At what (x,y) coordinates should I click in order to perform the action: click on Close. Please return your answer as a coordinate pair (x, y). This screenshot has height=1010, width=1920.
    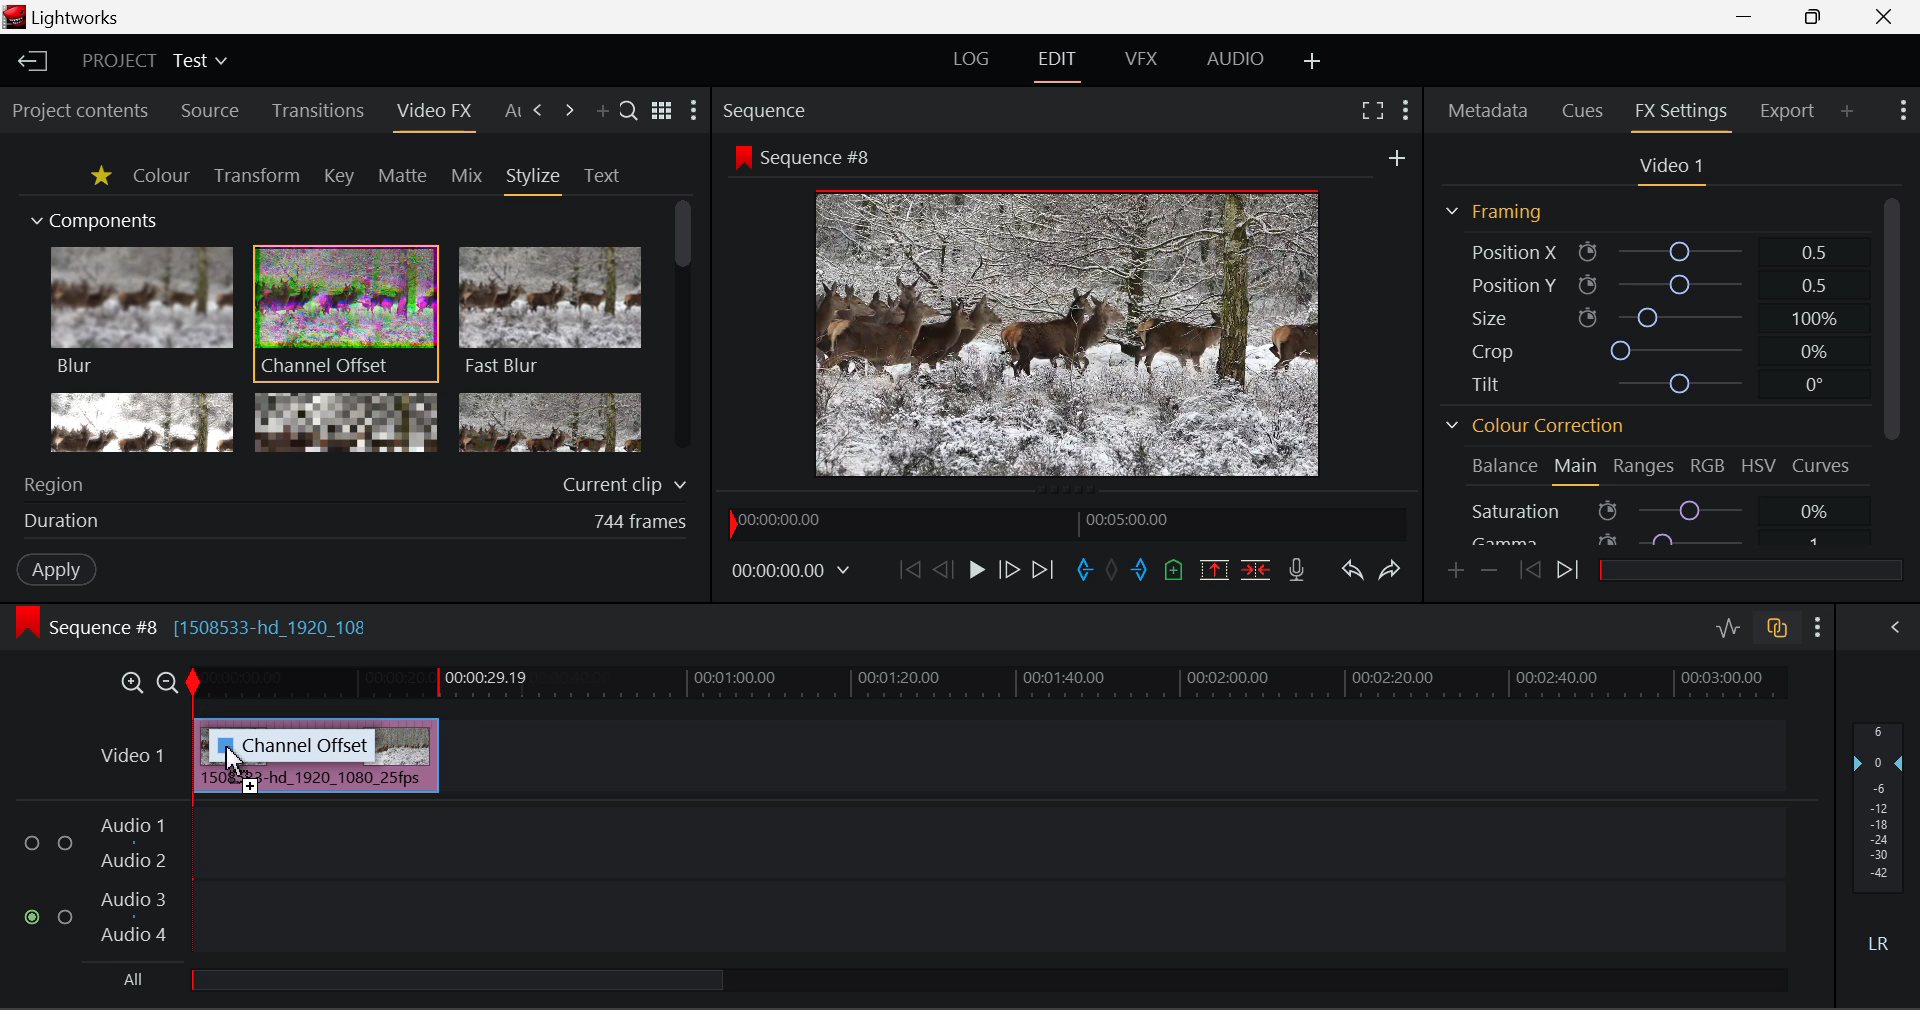
    Looking at the image, I should click on (1883, 18).